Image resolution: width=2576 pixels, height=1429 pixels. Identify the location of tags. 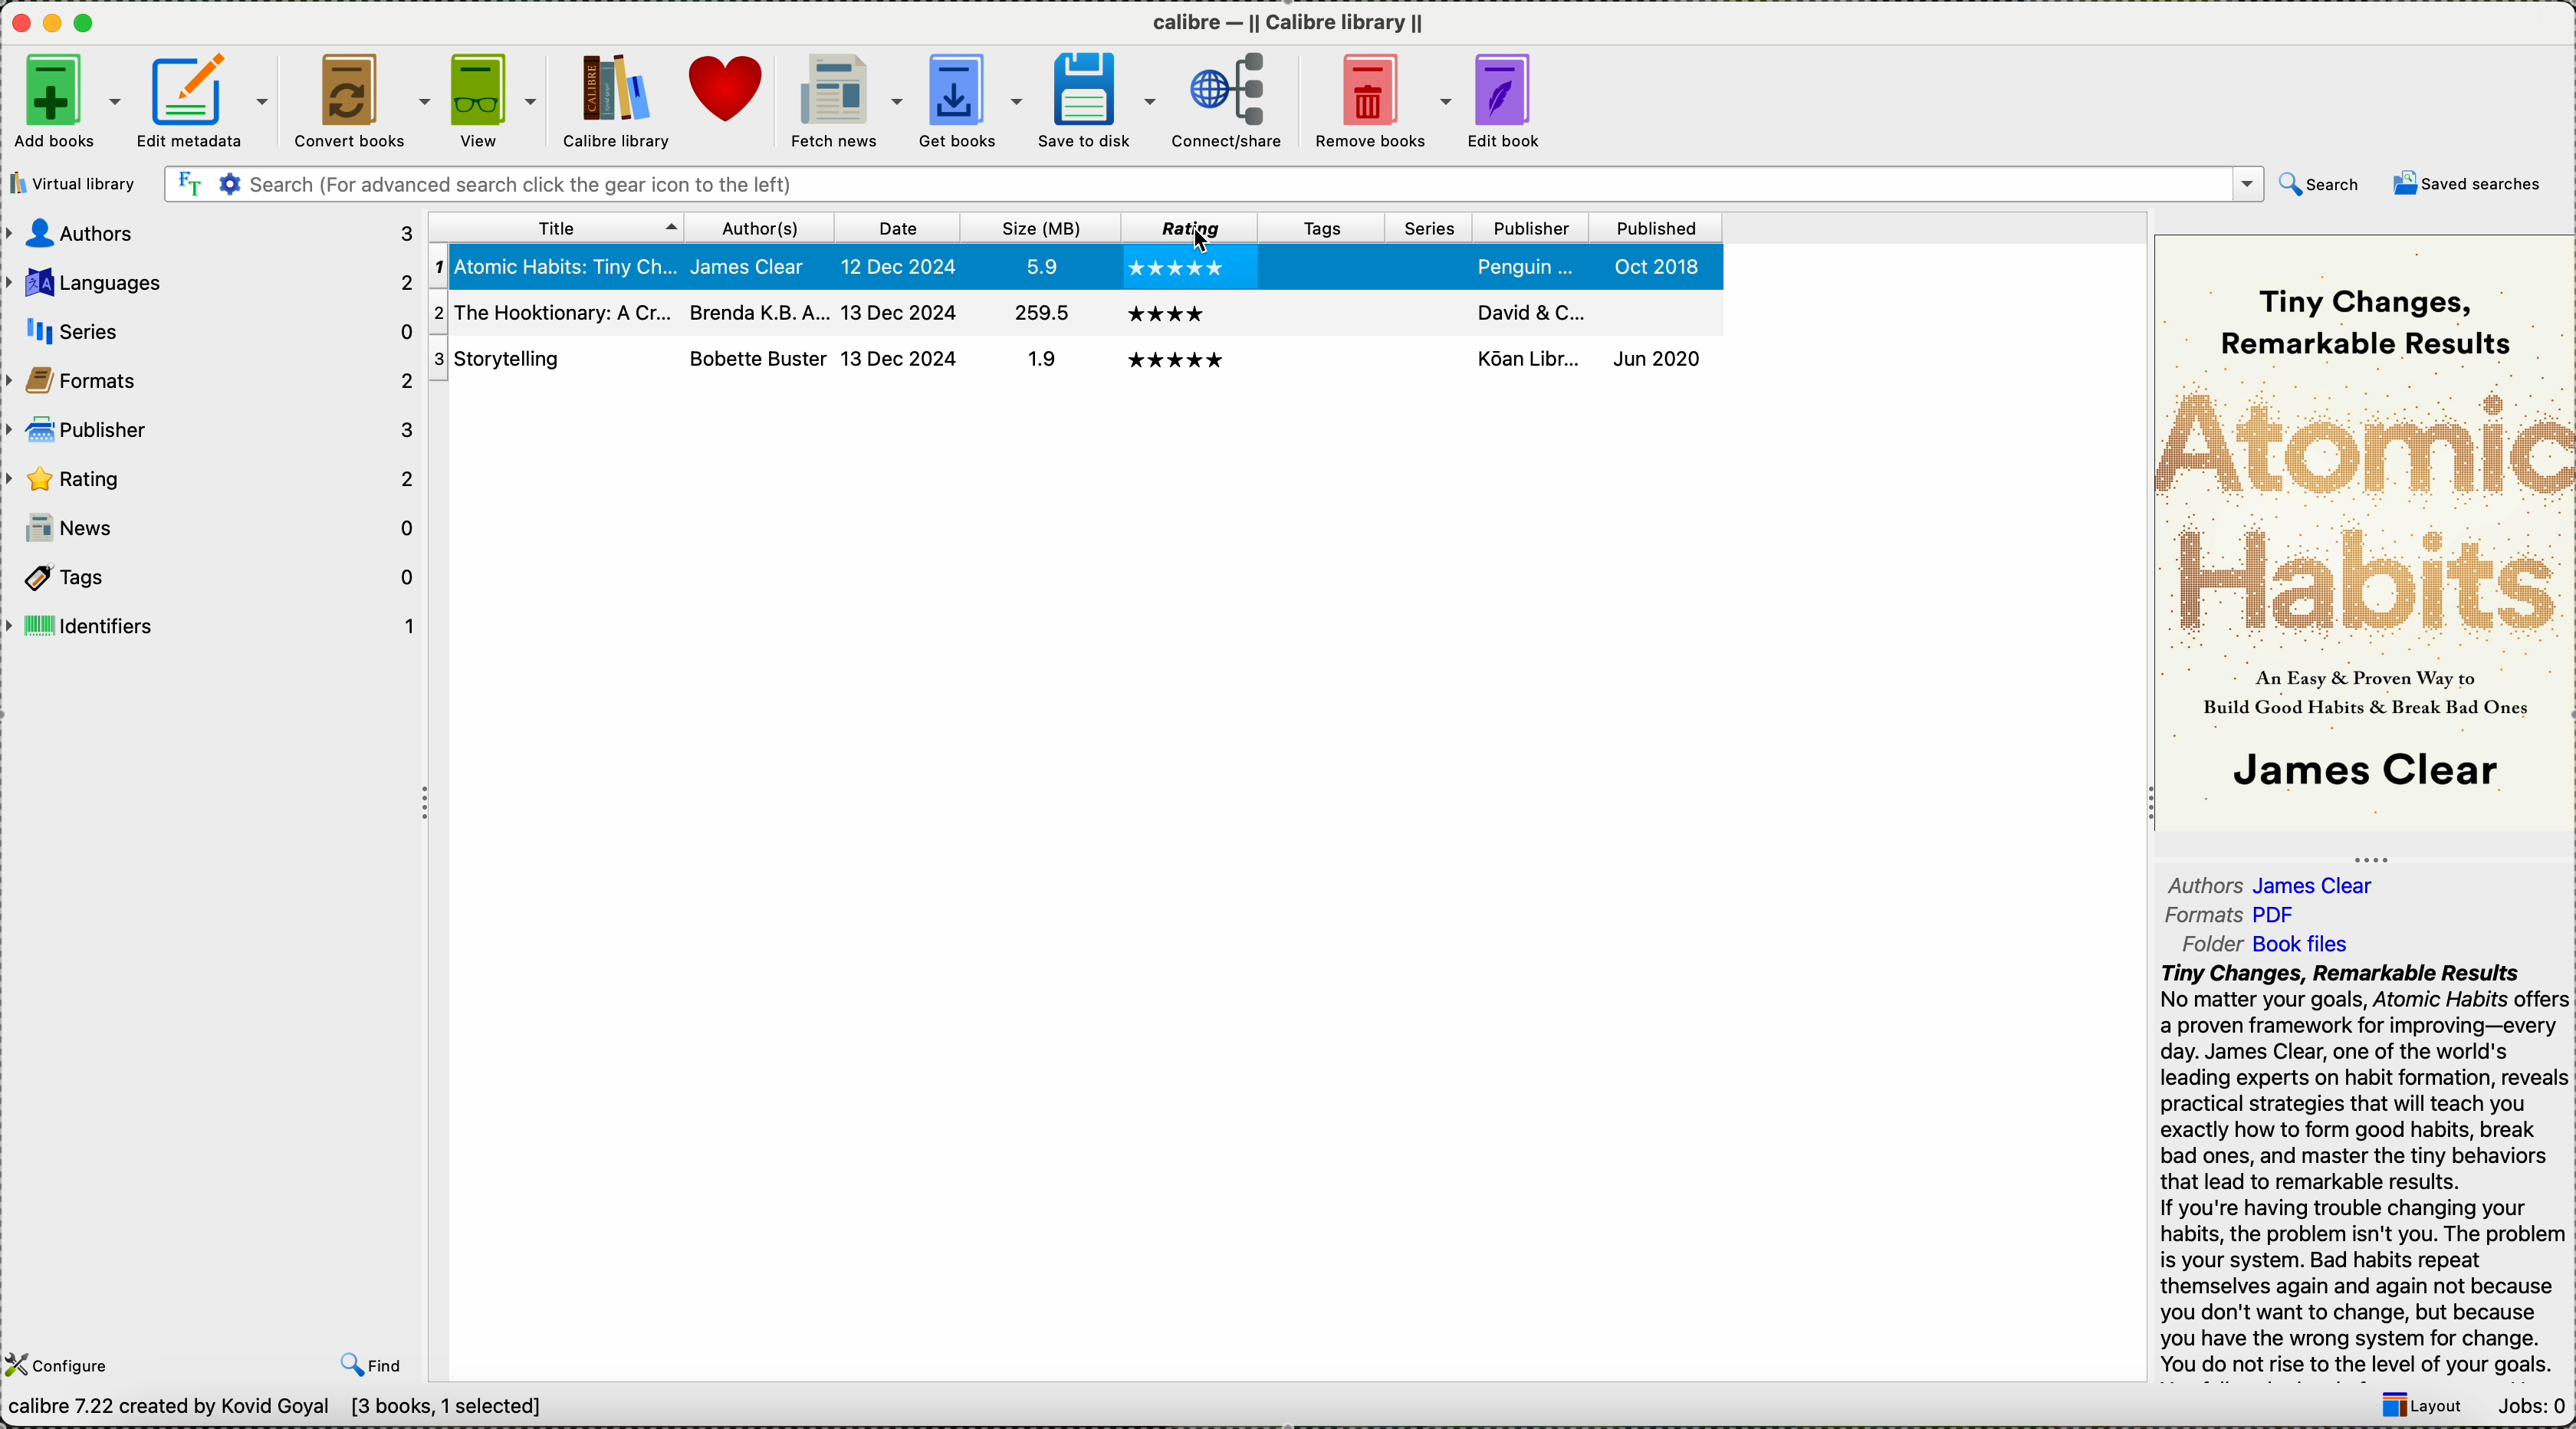
(1316, 311).